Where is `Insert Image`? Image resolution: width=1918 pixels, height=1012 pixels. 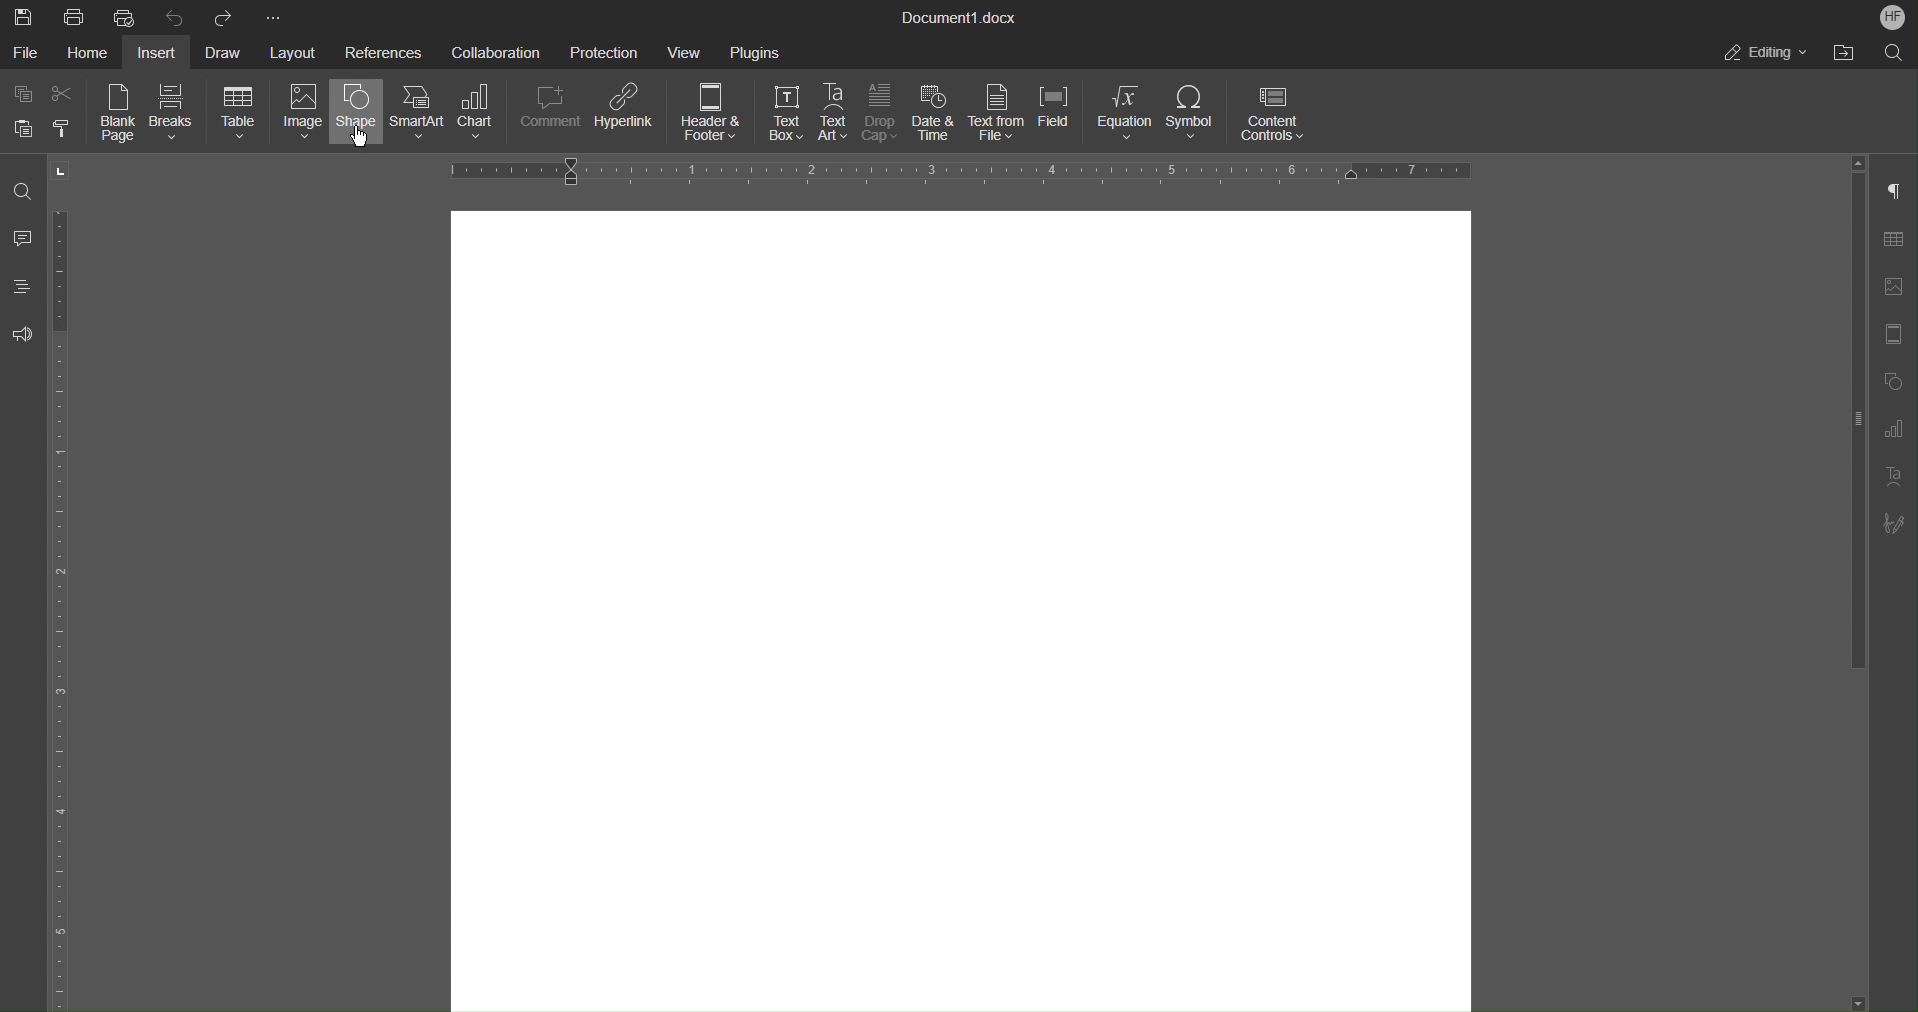
Insert Image is located at coordinates (1899, 286).